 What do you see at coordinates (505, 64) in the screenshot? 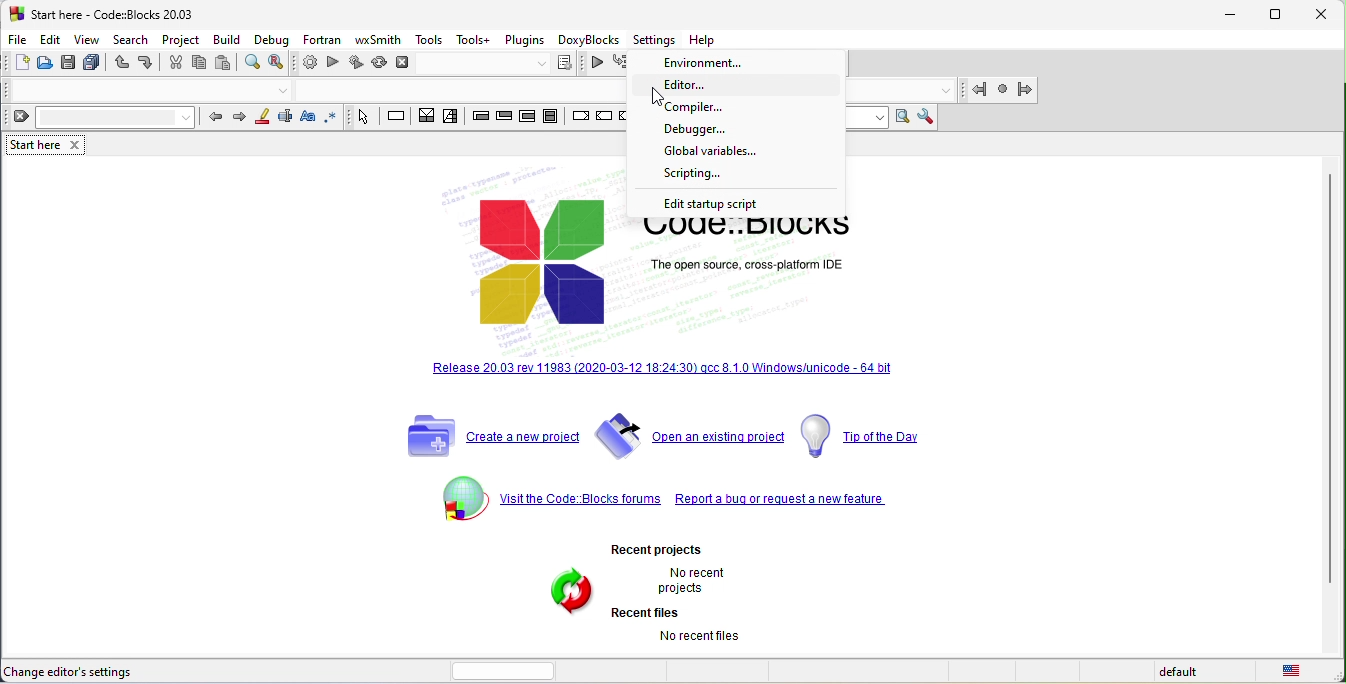
I see `select target dialog` at bounding box center [505, 64].